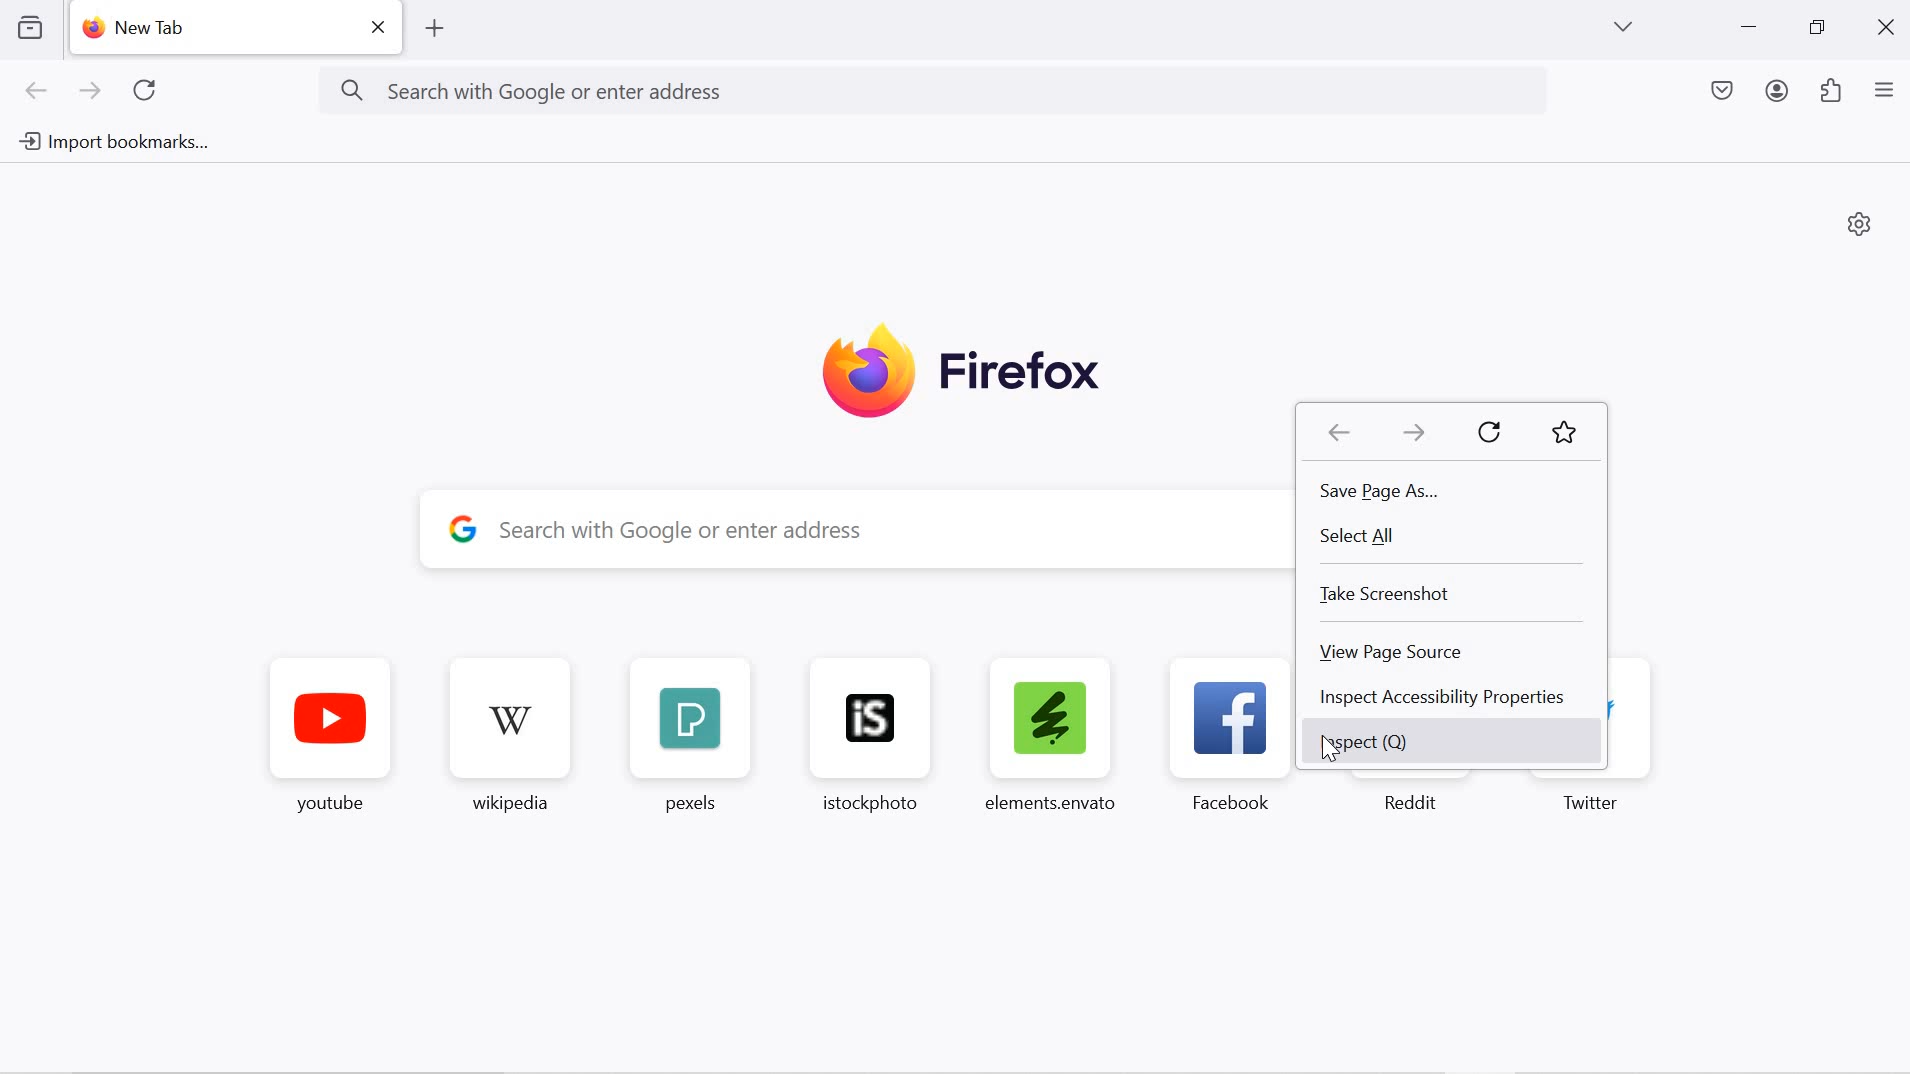  What do you see at coordinates (1407, 802) in the screenshot?
I see `Reddit` at bounding box center [1407, 802].